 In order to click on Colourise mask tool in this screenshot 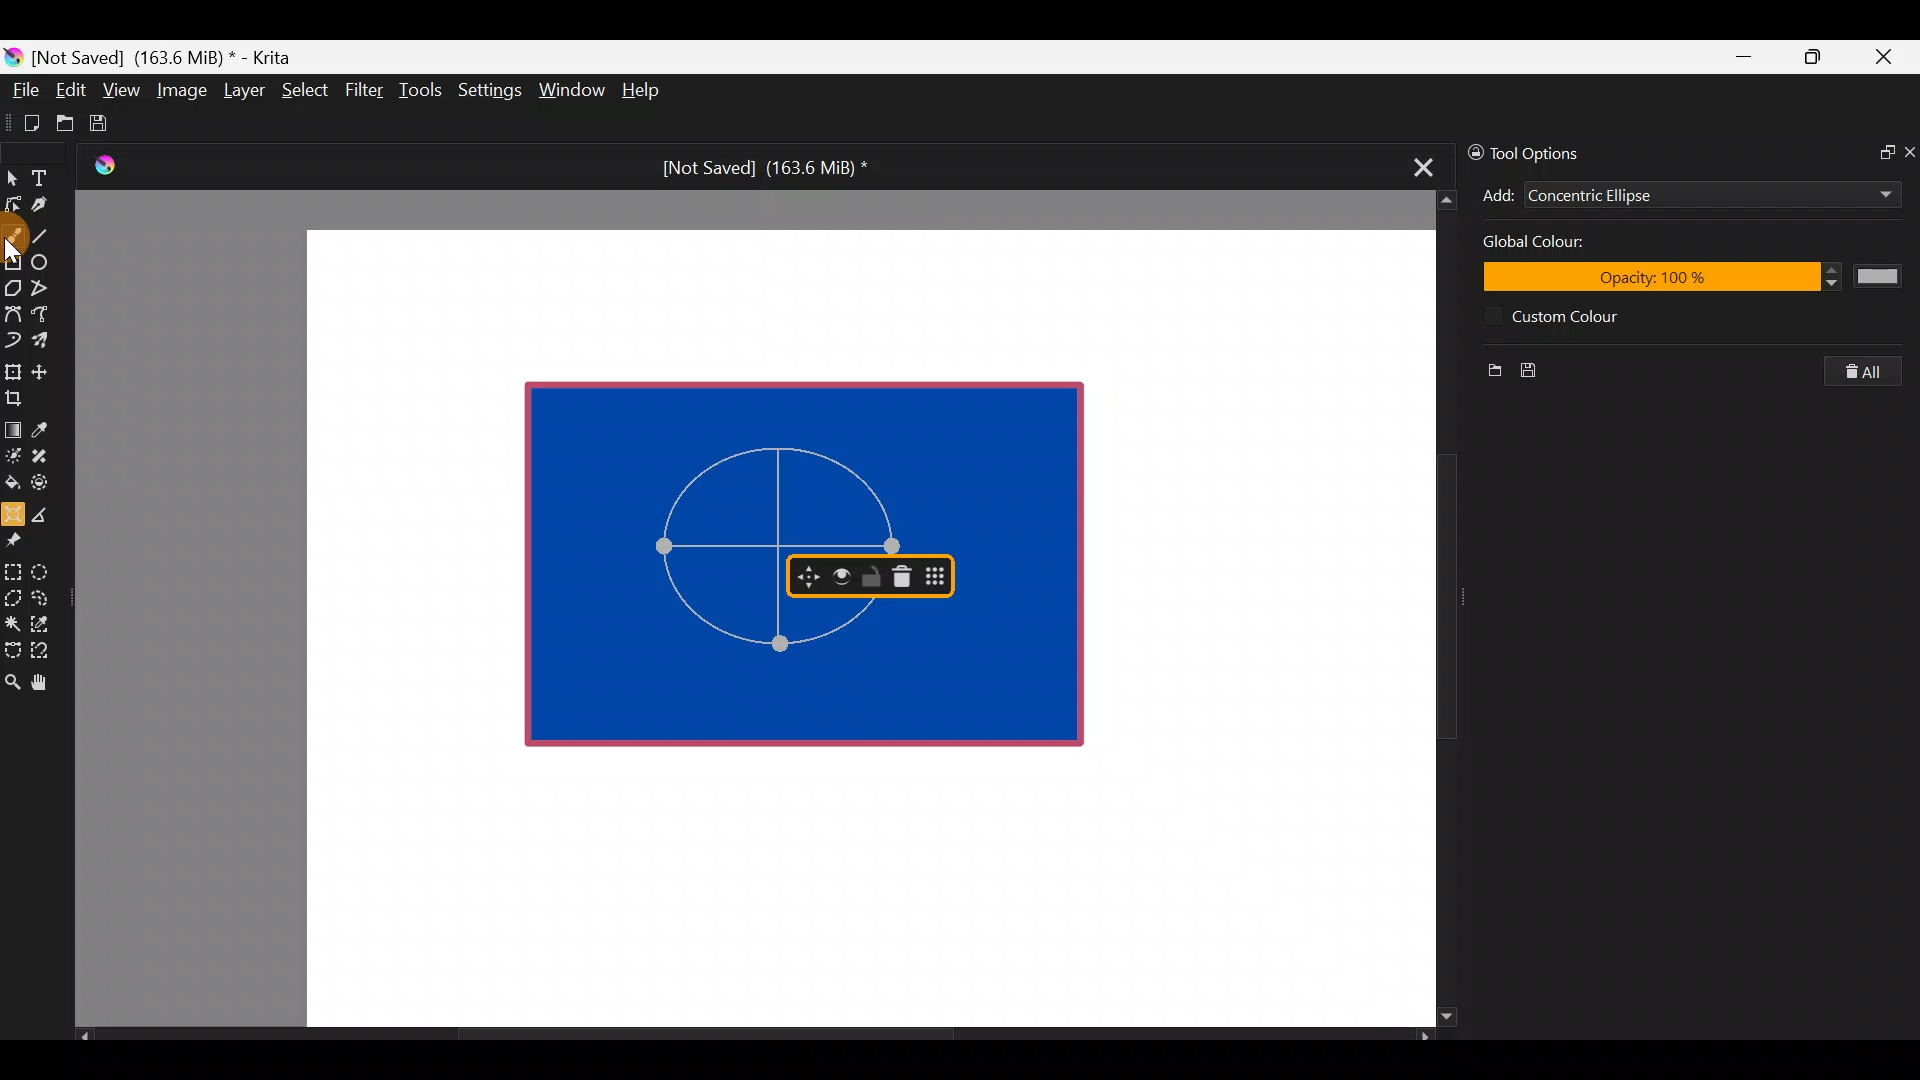, I will do `click(13, 453)`.